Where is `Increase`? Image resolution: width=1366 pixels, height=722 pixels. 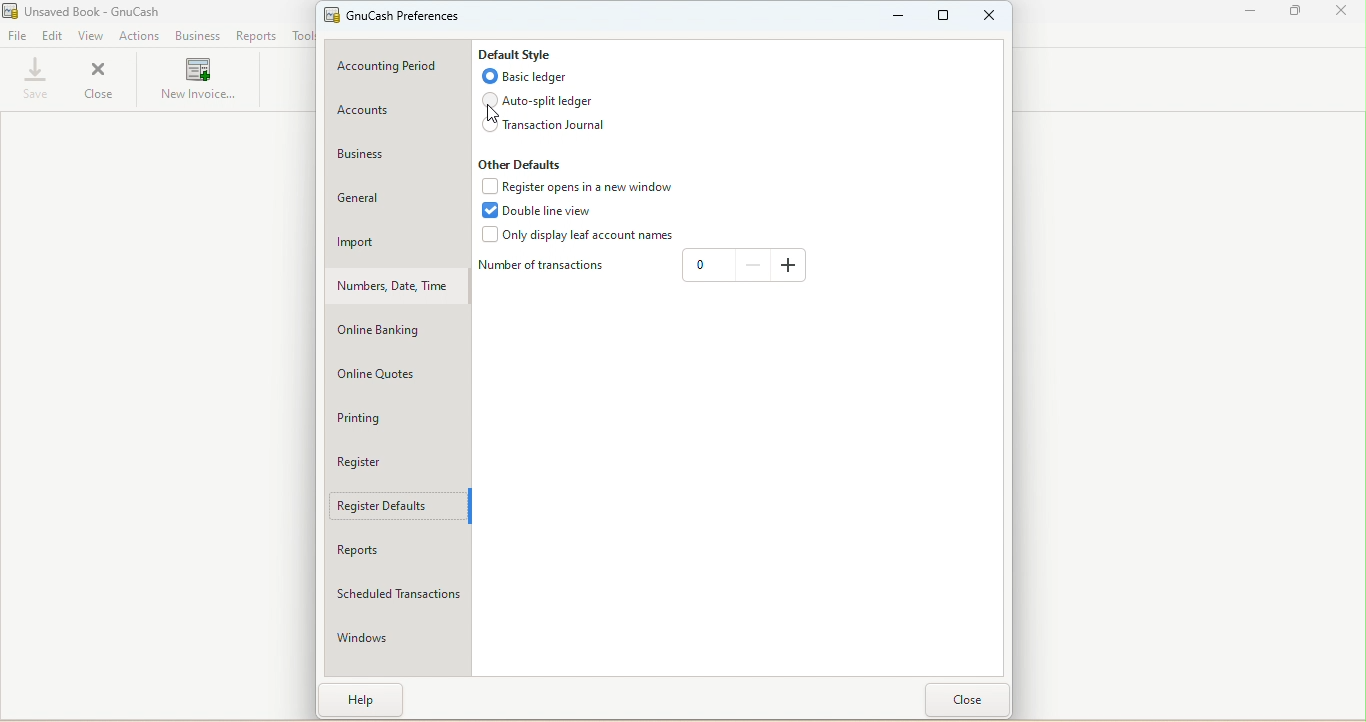
Increase is located at coordinates (789, 268).